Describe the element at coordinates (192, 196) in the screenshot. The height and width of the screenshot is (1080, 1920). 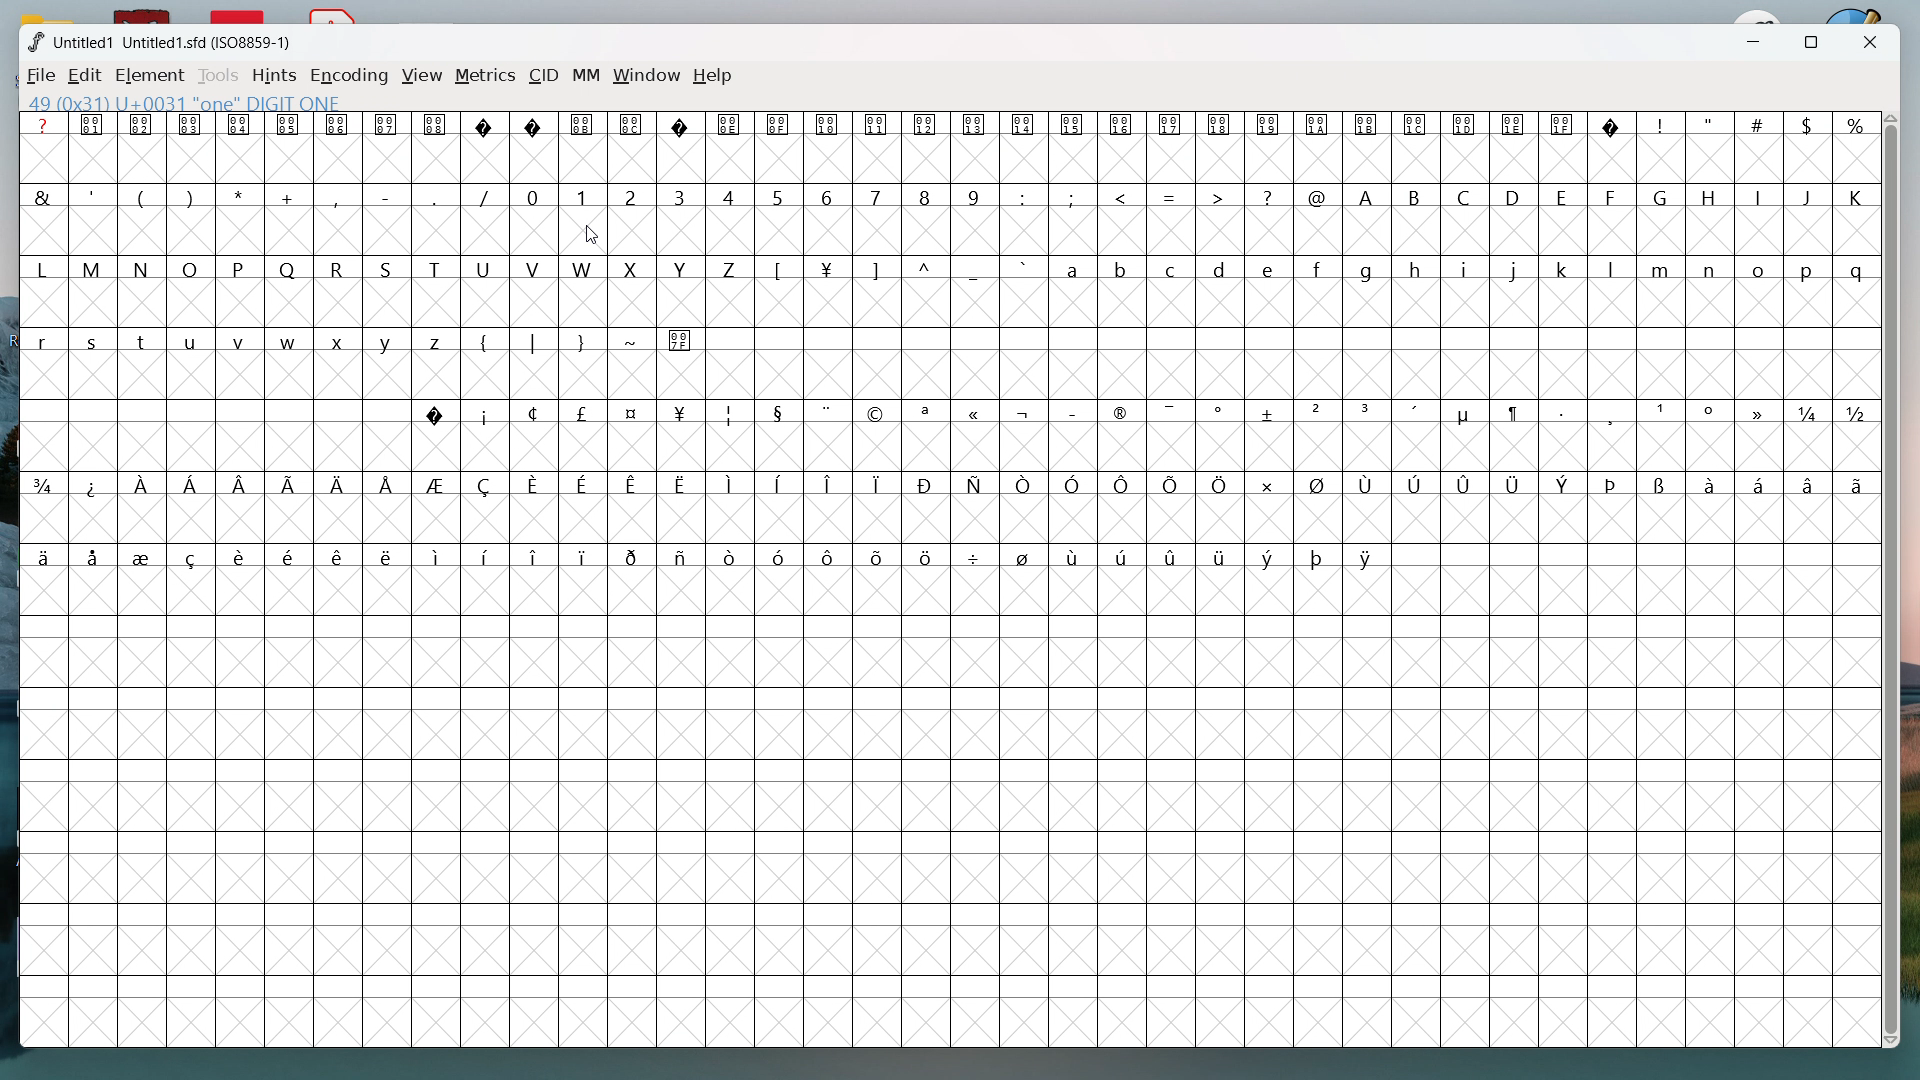
I see `)` at that location.